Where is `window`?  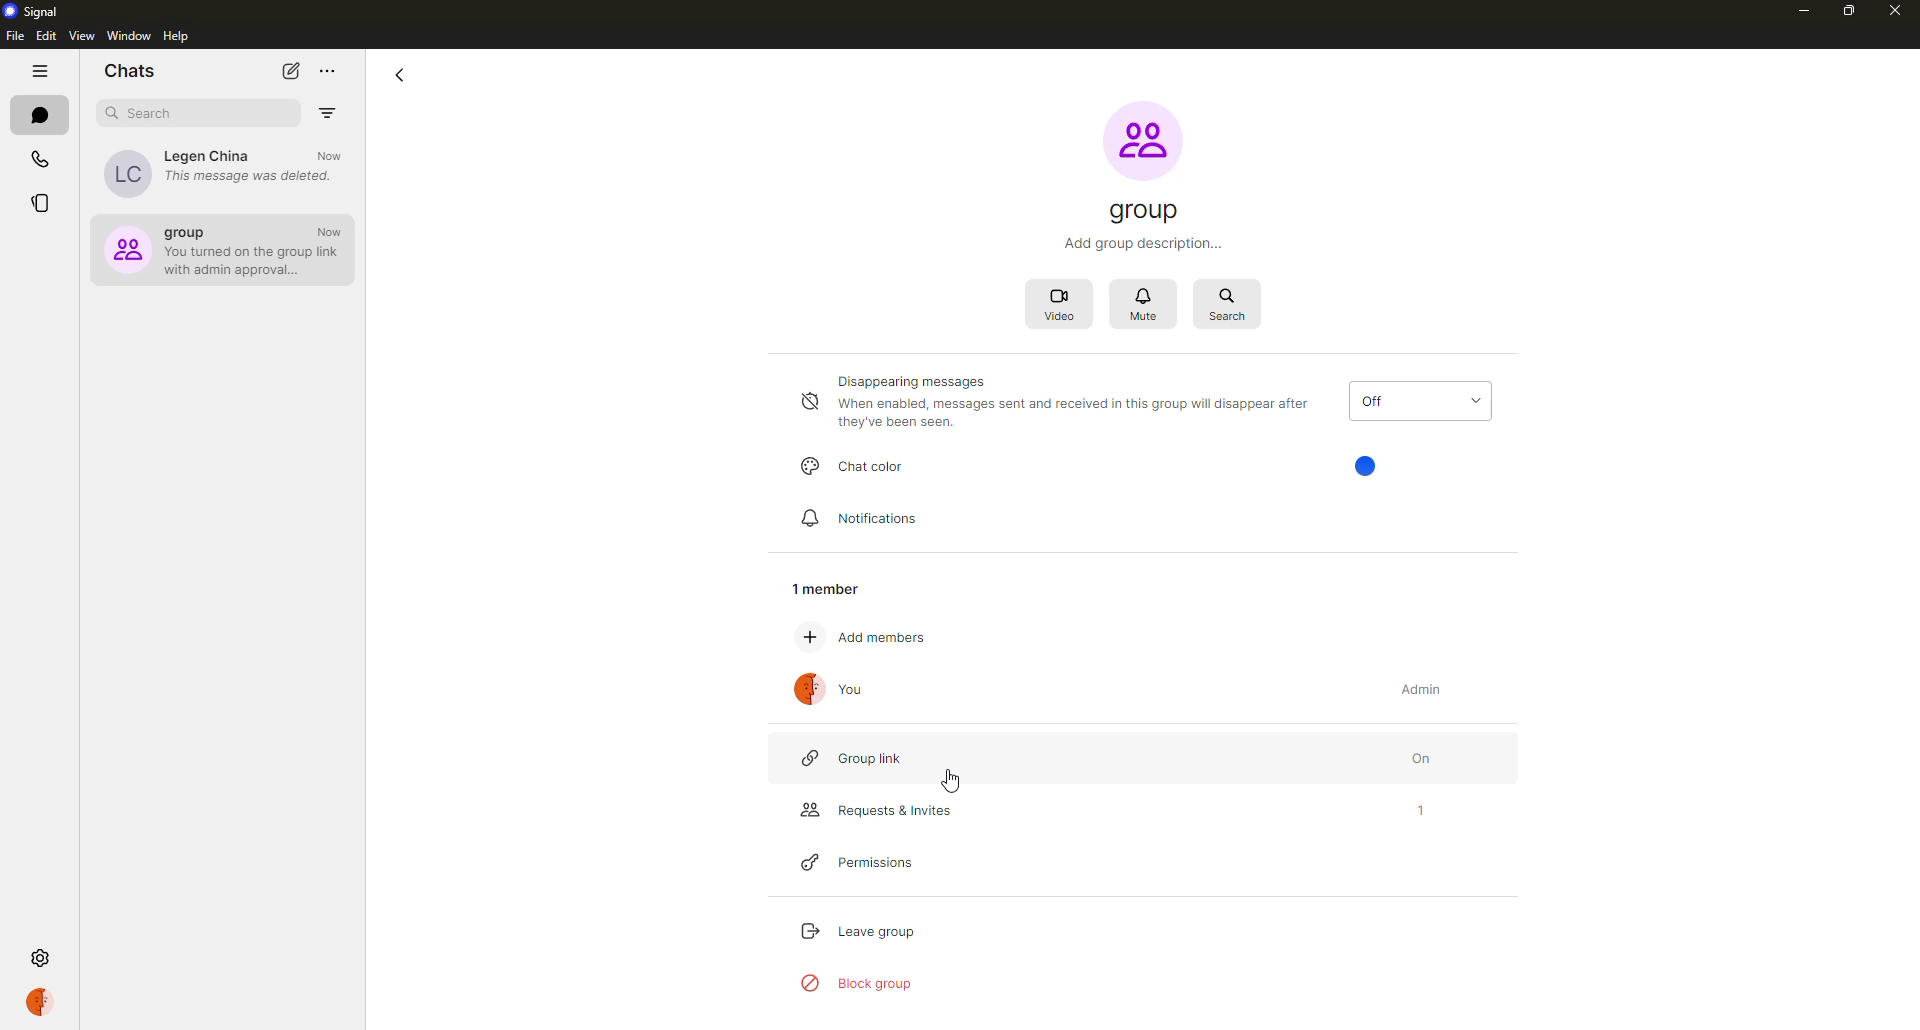
window is located at coordinates (129, 36).